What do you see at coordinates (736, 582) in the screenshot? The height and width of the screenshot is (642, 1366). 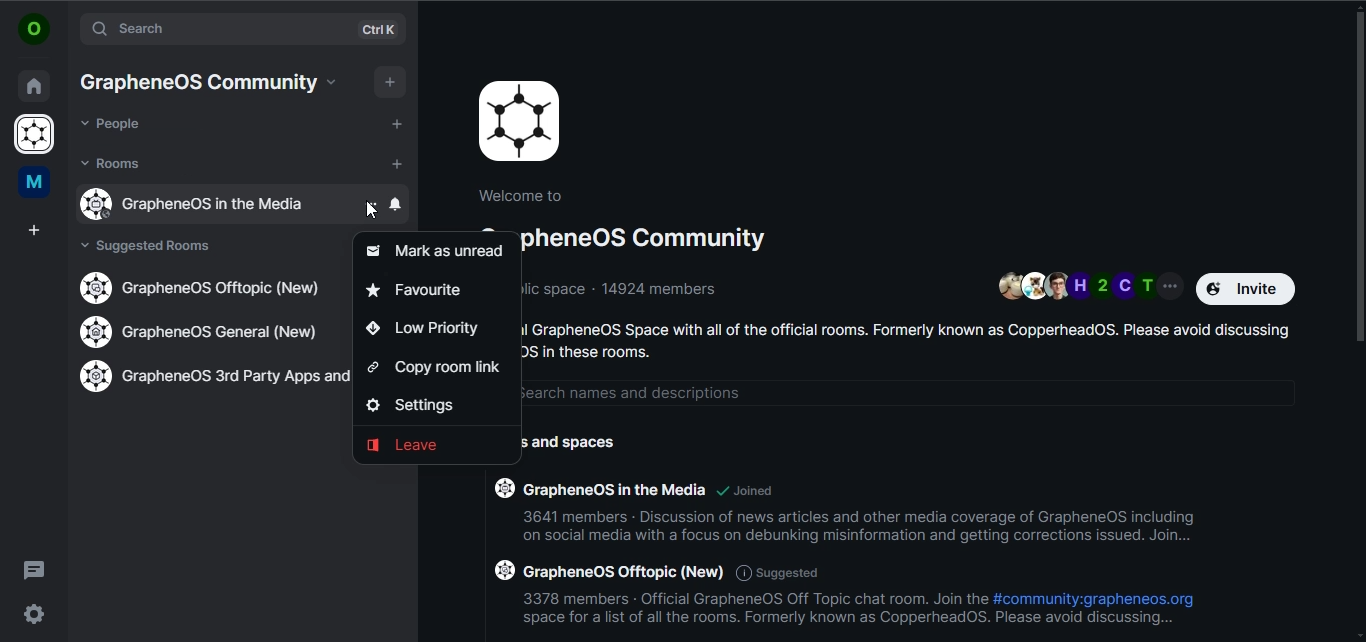 I see `srapheneOS Offtopic (New) (1) suggested1378 members - Official GrapheneOS Off Topic chat room. Join the ` at bounding box center [736, 582].